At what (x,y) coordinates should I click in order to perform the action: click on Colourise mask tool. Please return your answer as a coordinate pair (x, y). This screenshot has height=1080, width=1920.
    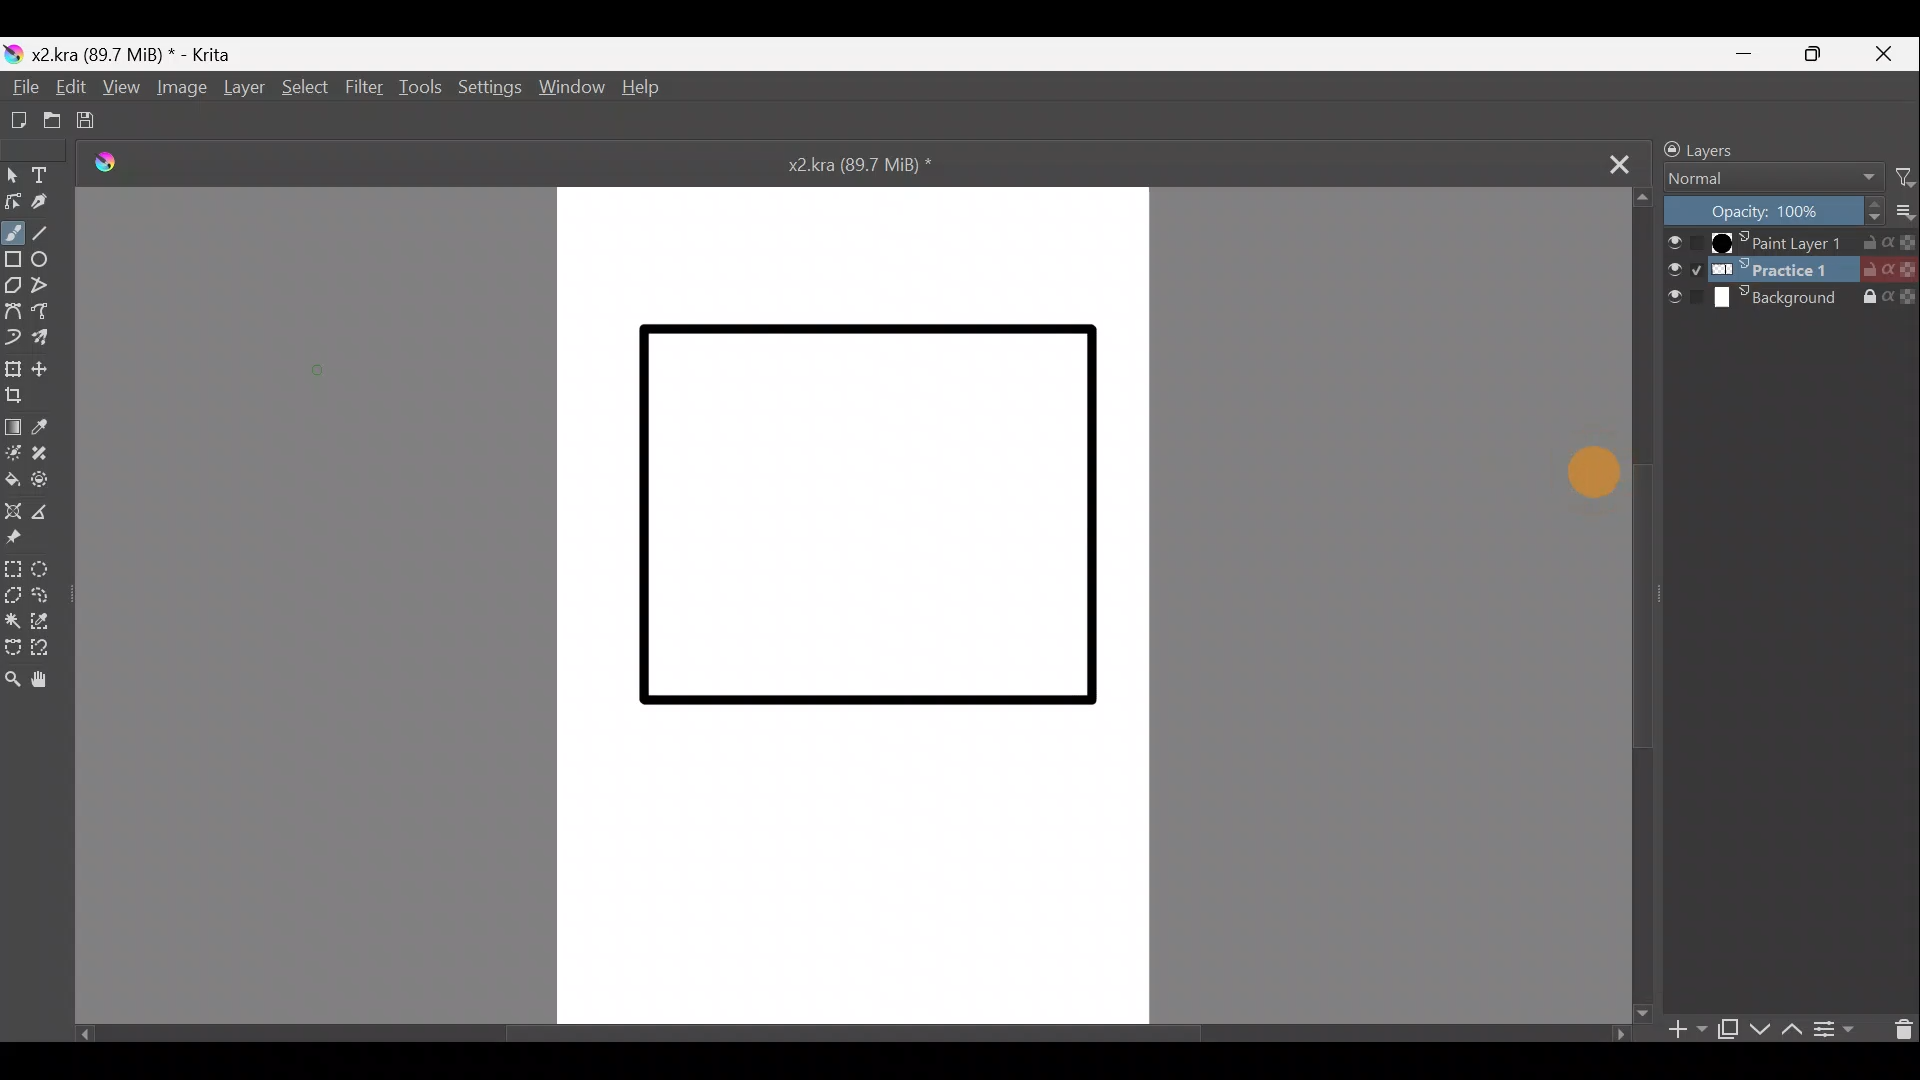
    Looking at the image, I should click on (14, 452).